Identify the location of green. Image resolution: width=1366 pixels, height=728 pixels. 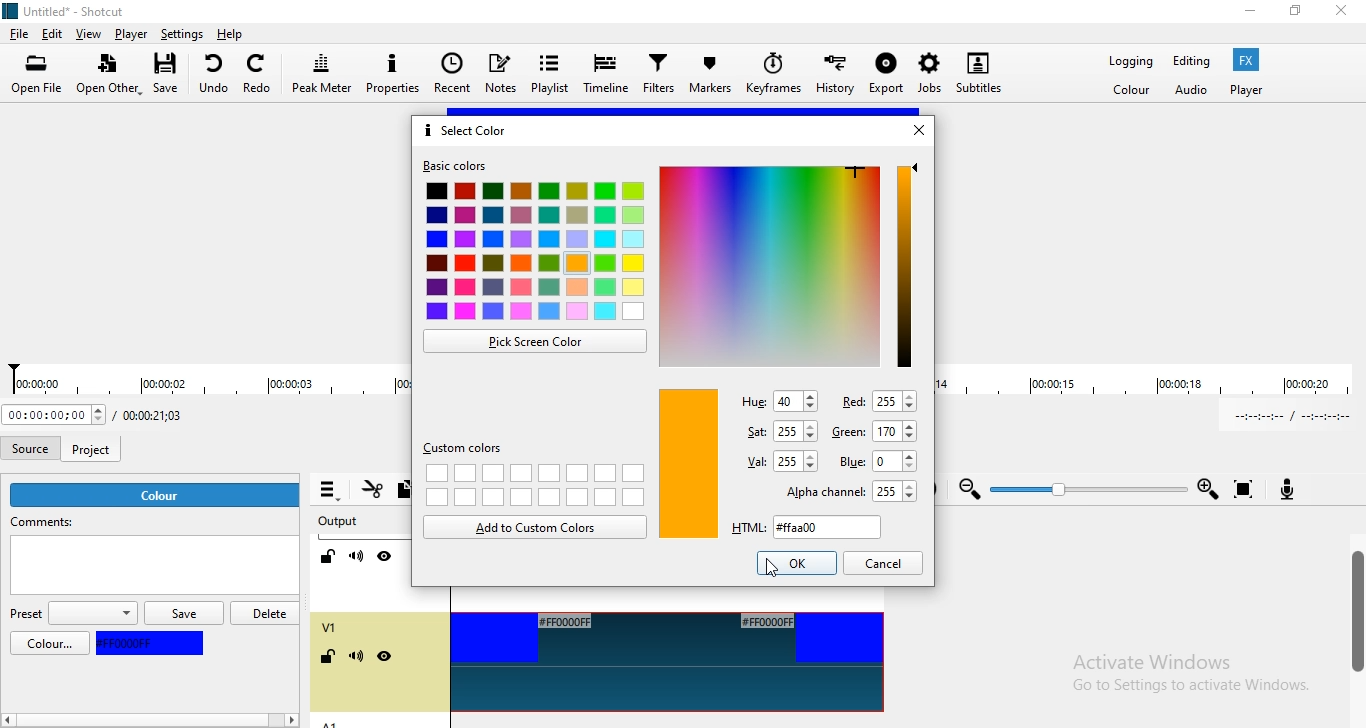
(876, 433).